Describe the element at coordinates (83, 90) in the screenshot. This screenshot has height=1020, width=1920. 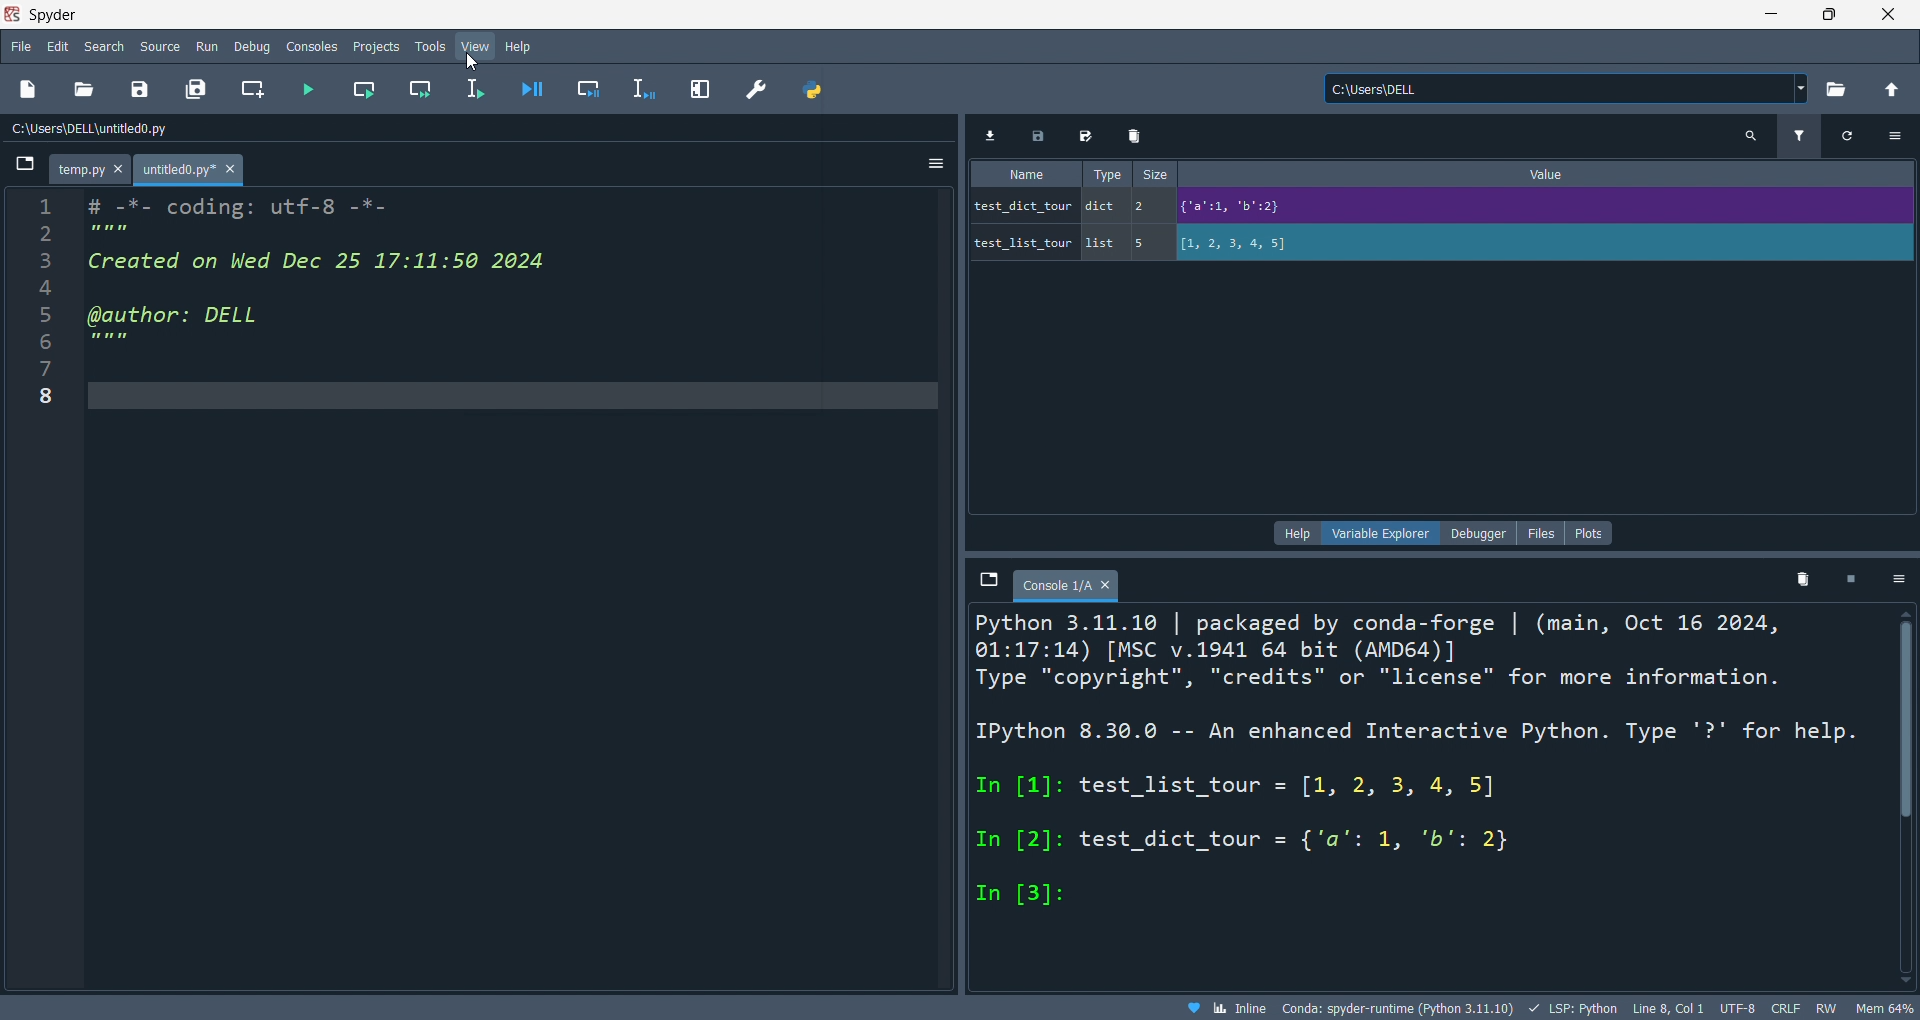
I see `open file` at that location.